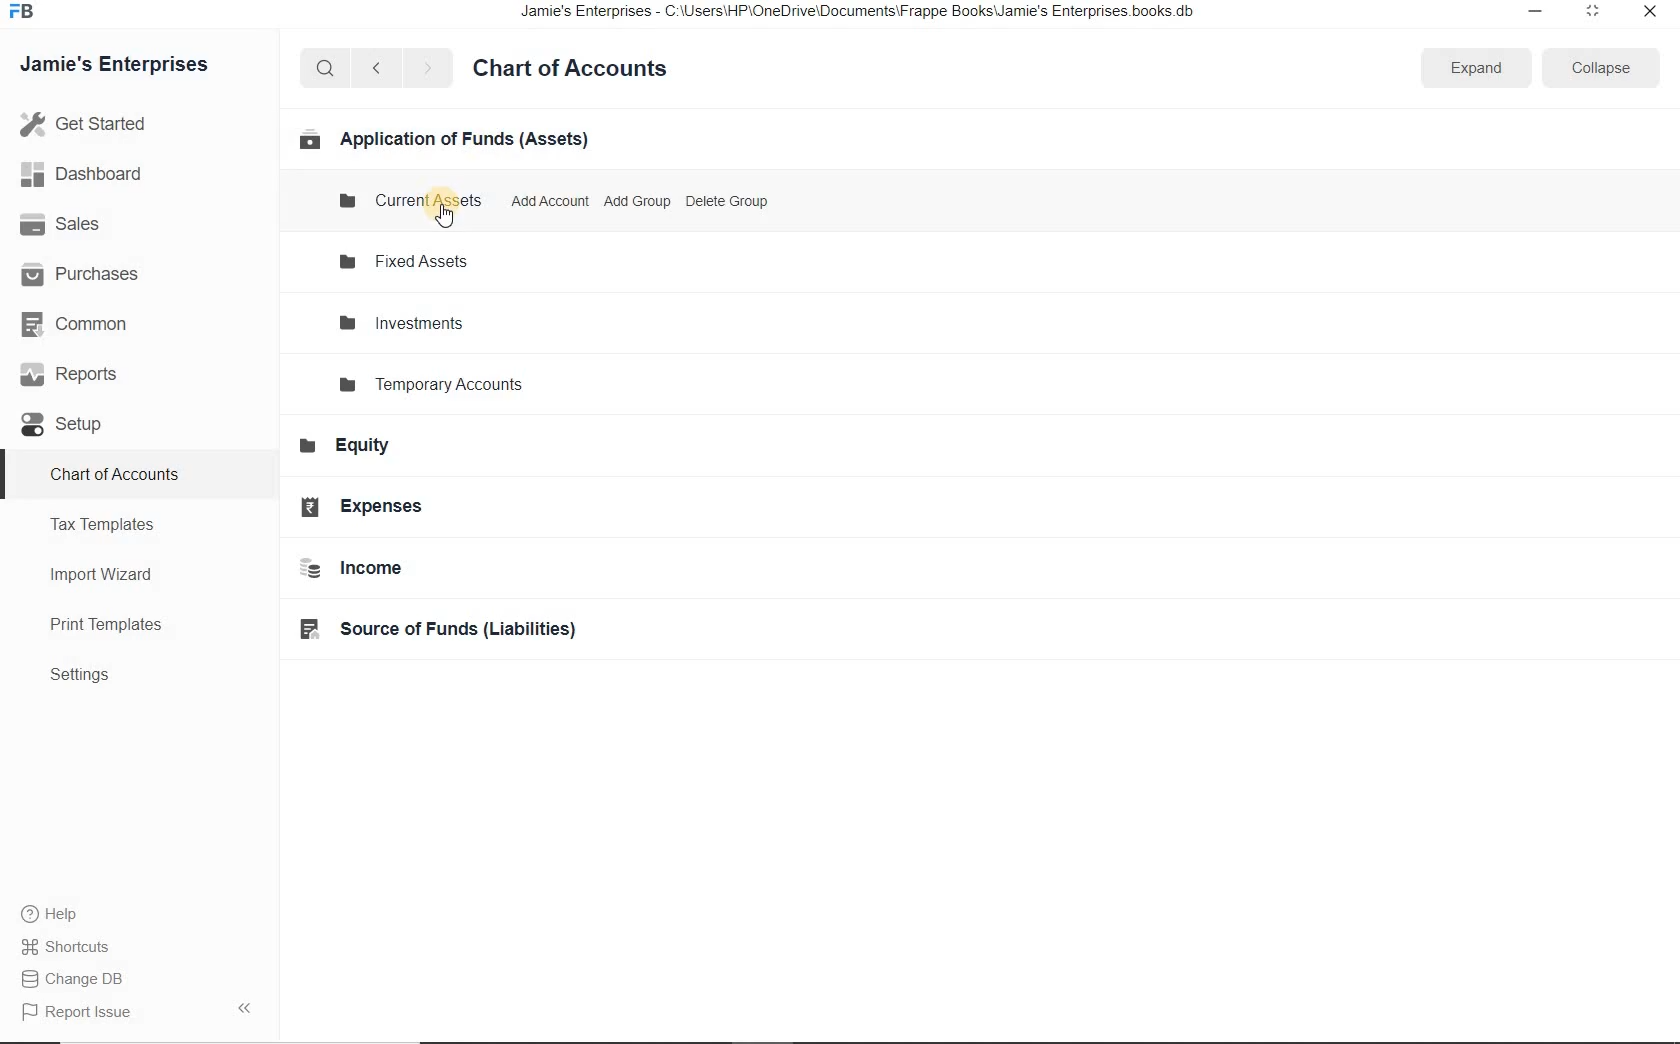  I want to click on Sales, so click(87, 225).